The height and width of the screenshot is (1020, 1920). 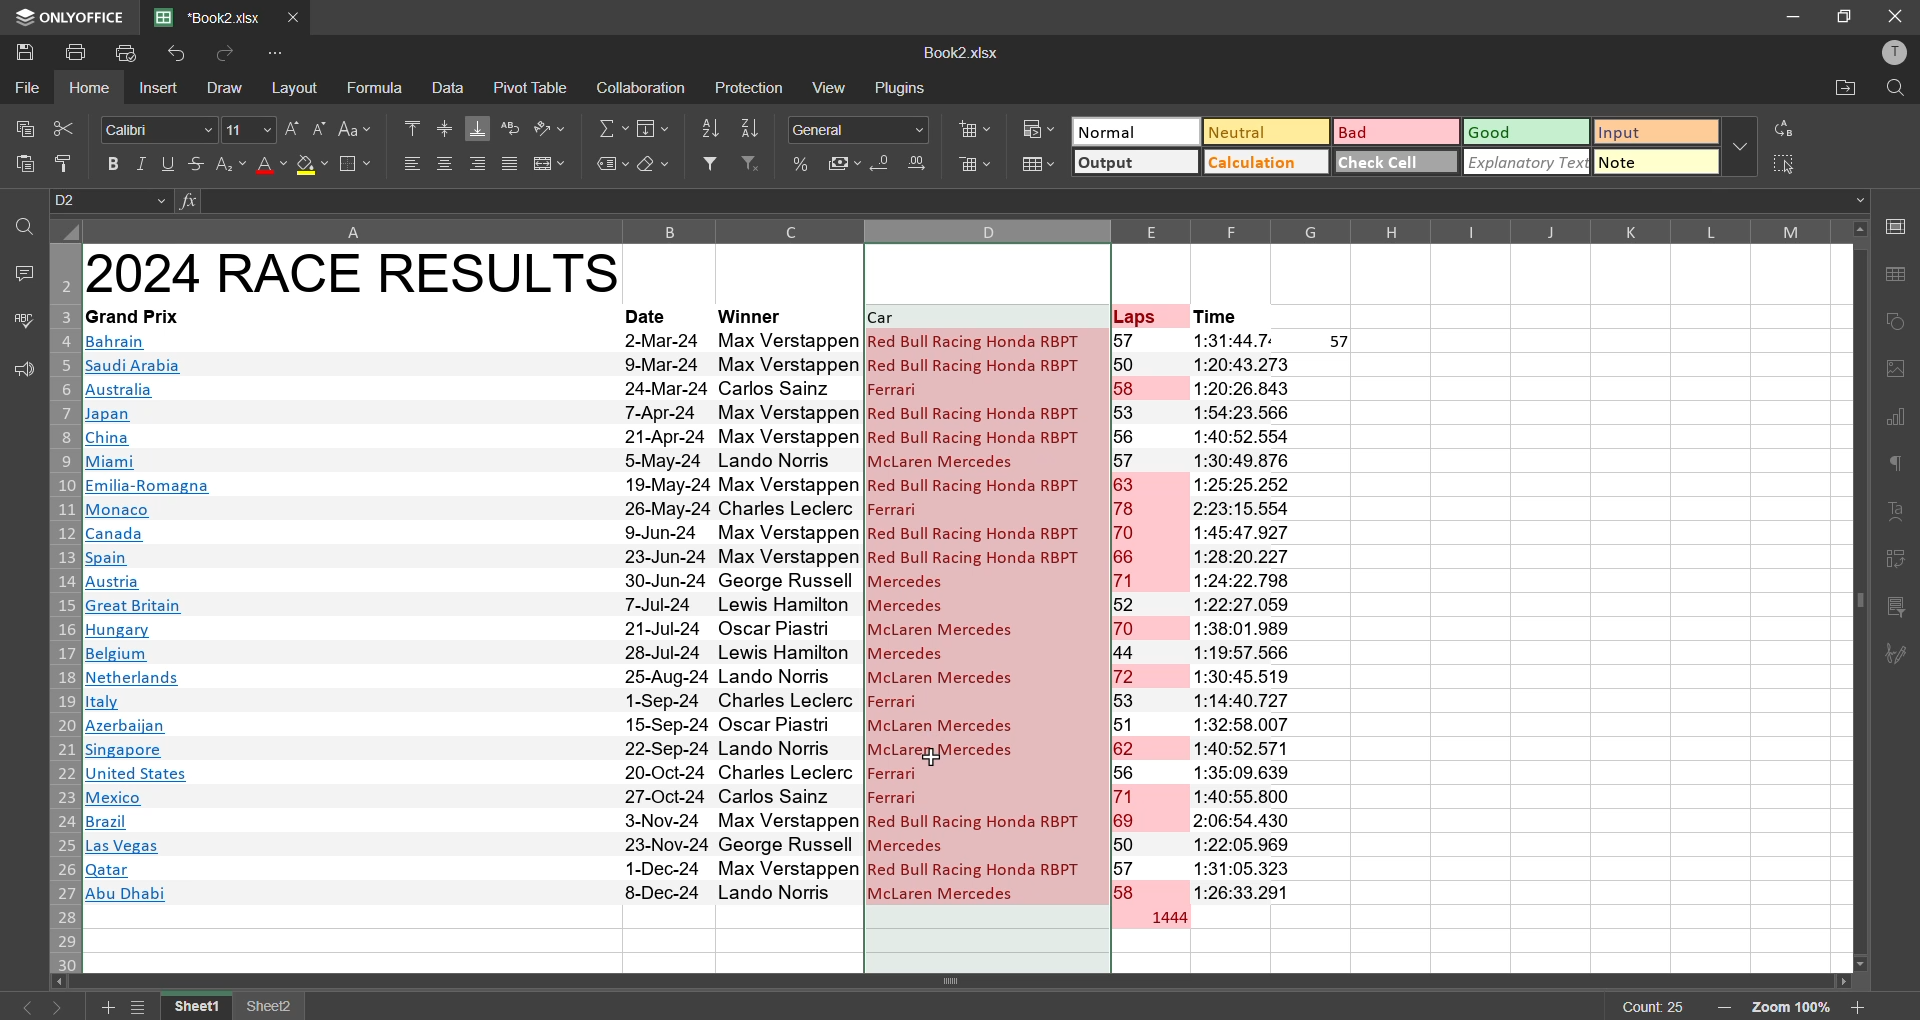 What do you see at coordinates (1897, 419) in the screenshot?
I see `charts` at bounding box center [1897, 419].